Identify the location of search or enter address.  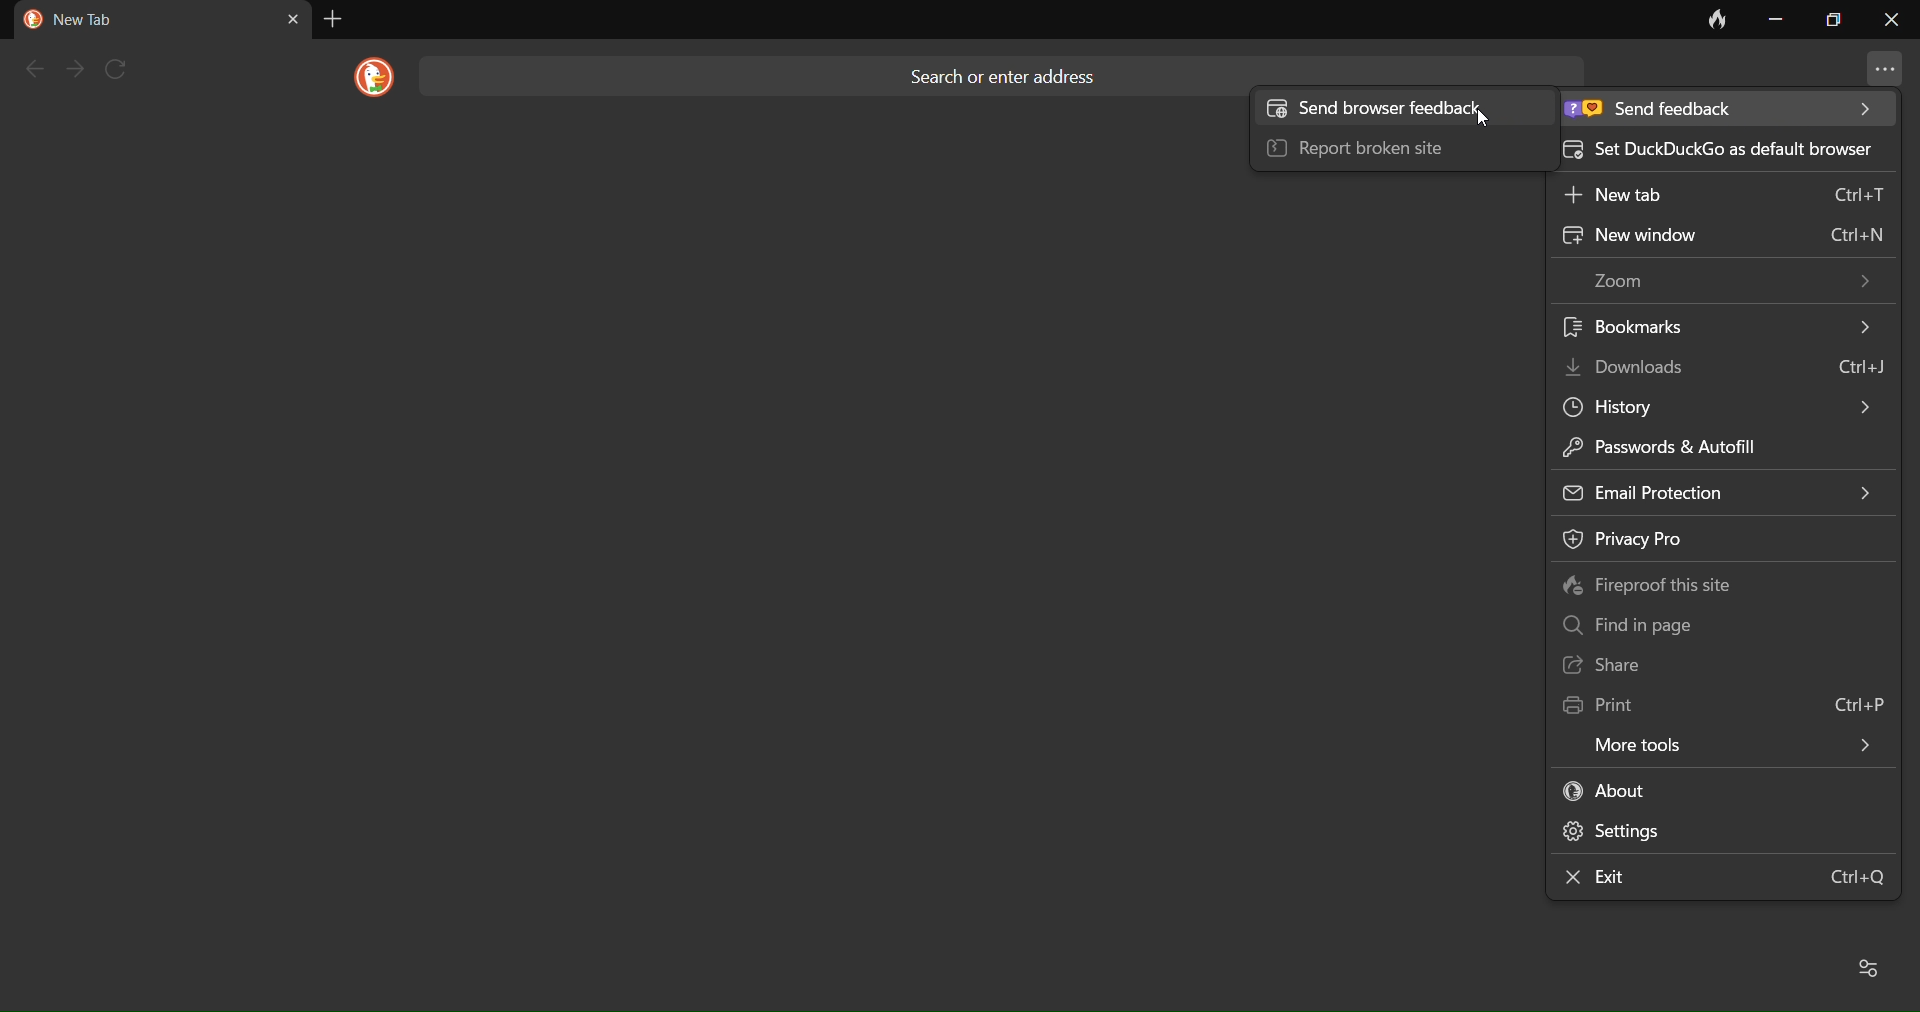
(1009, 64).